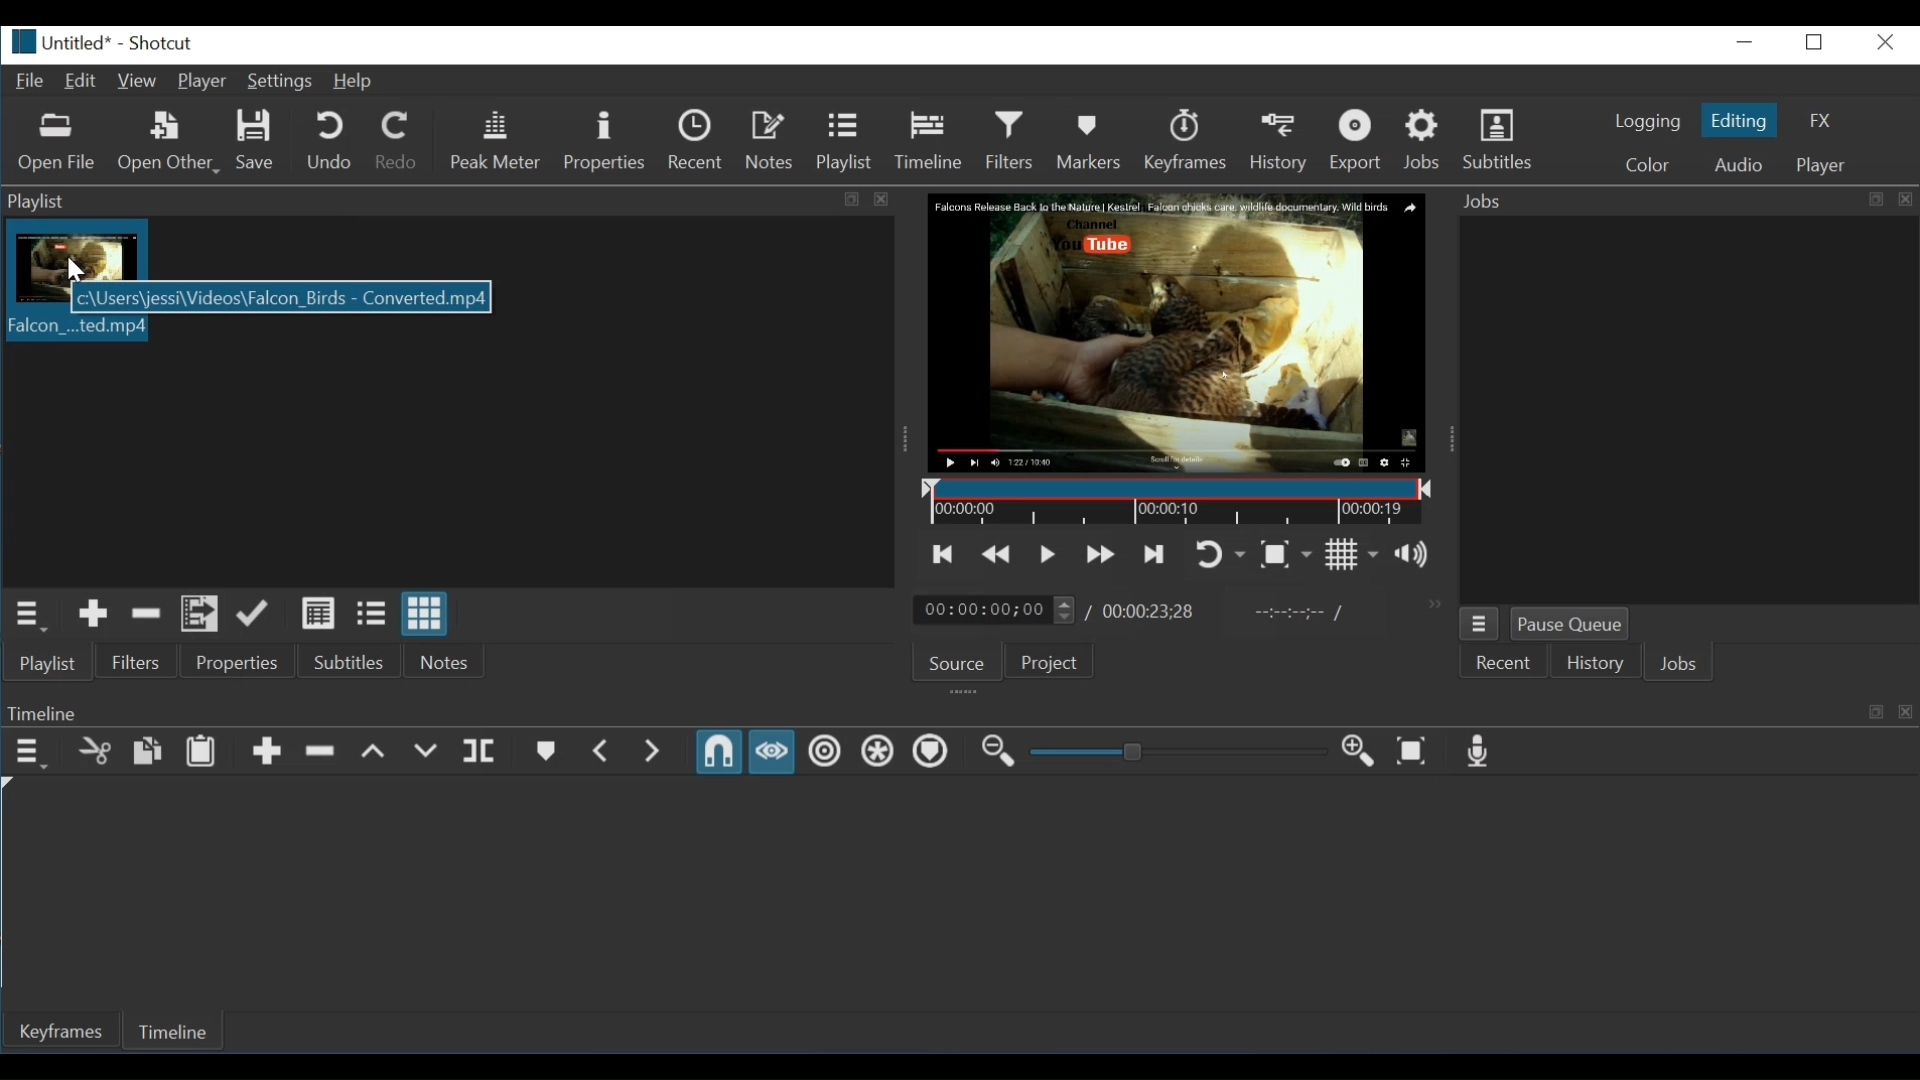 The height and width of the screenshot is (1080, 1920). Describe the element at coordinates (944, 555) in the screenshot. I see `Skip to the previous point` at that location.